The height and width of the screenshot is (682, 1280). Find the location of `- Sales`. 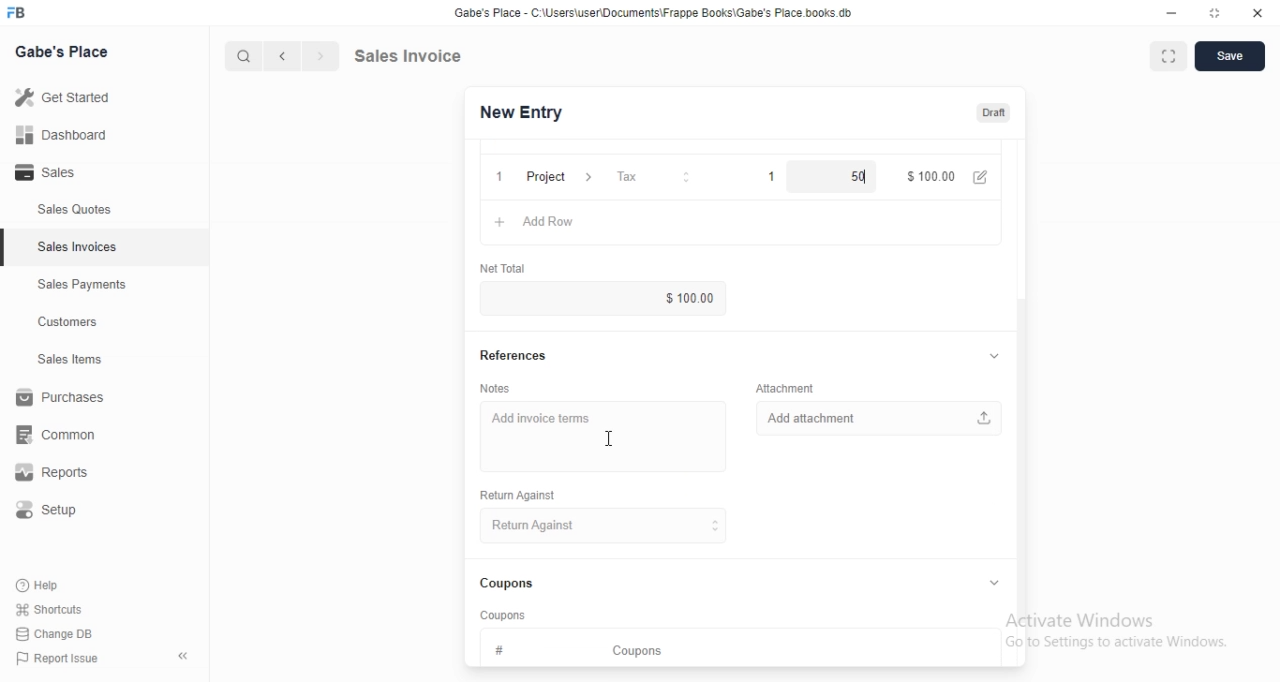

- Sales is located at coordinates (64, 175).